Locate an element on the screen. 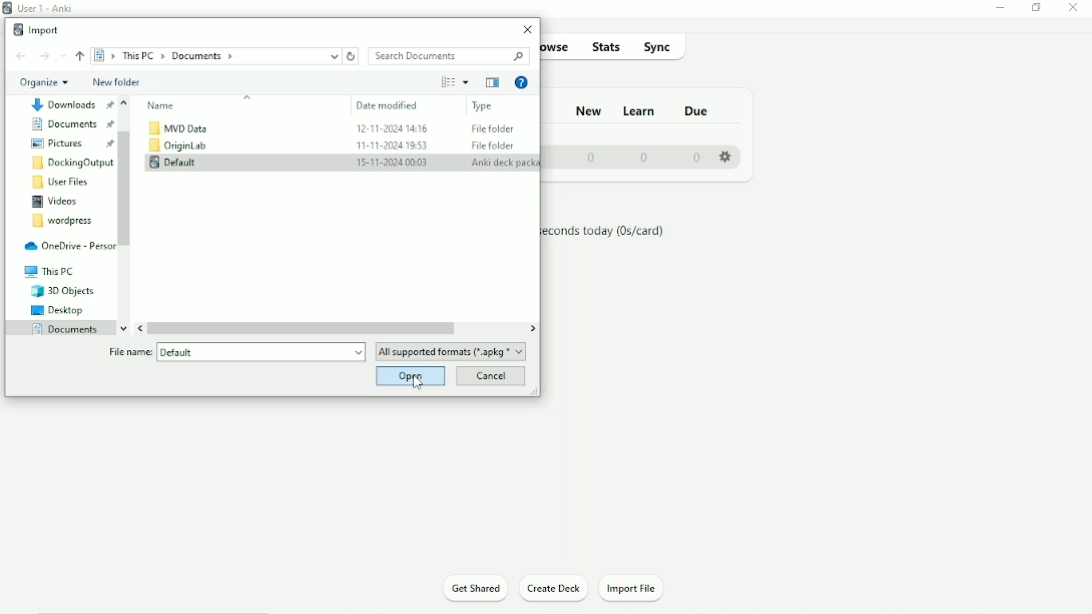  Horizontal scrollbar is located at coordinates (305, 330).